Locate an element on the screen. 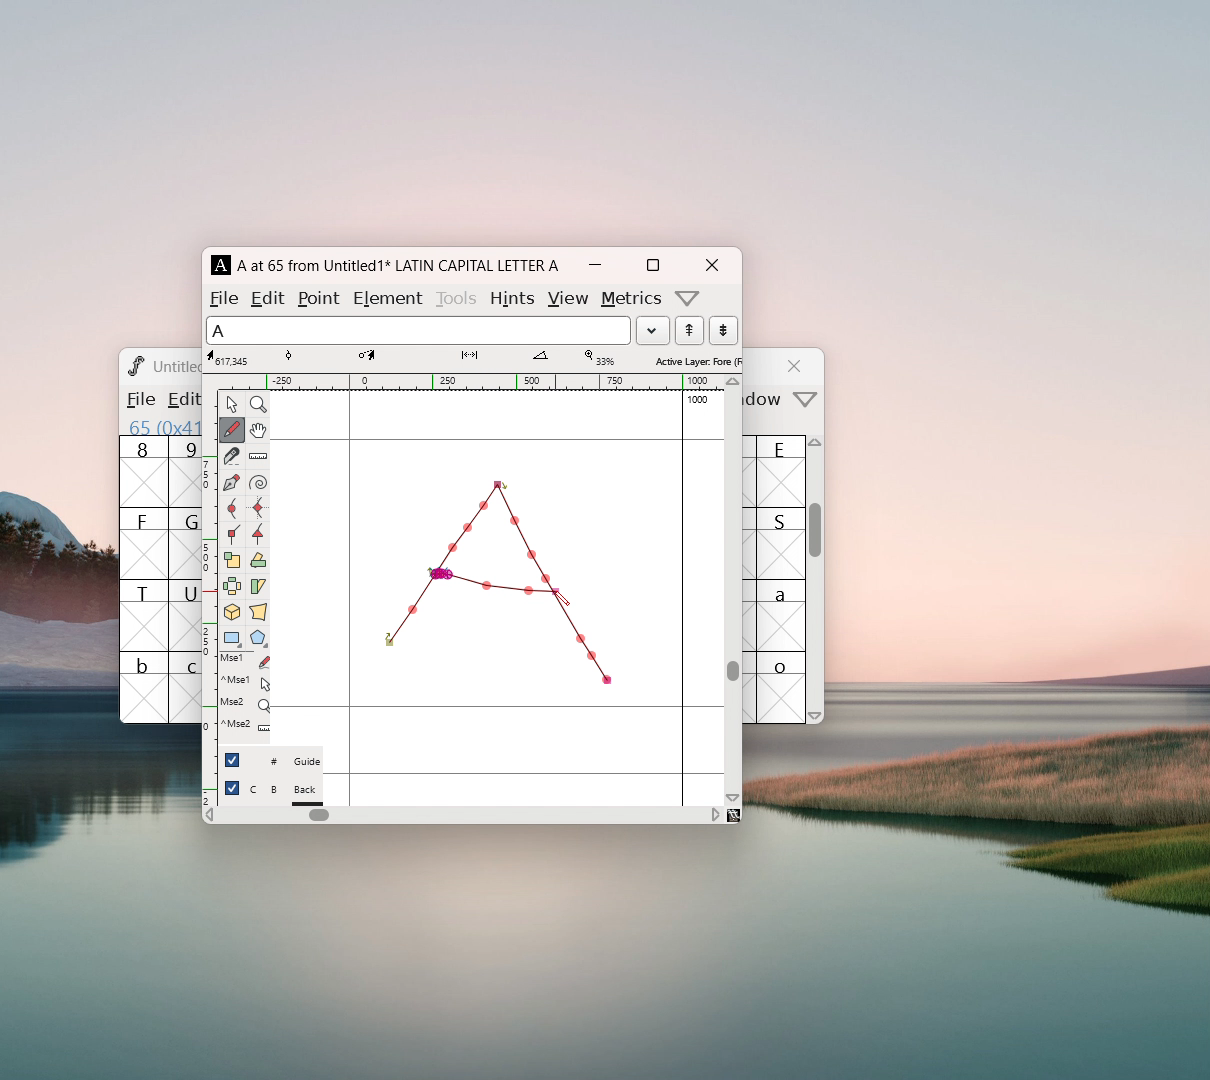 This screenshot has width=1210, height=1080. selected layer is located at coordinates (695, 360).